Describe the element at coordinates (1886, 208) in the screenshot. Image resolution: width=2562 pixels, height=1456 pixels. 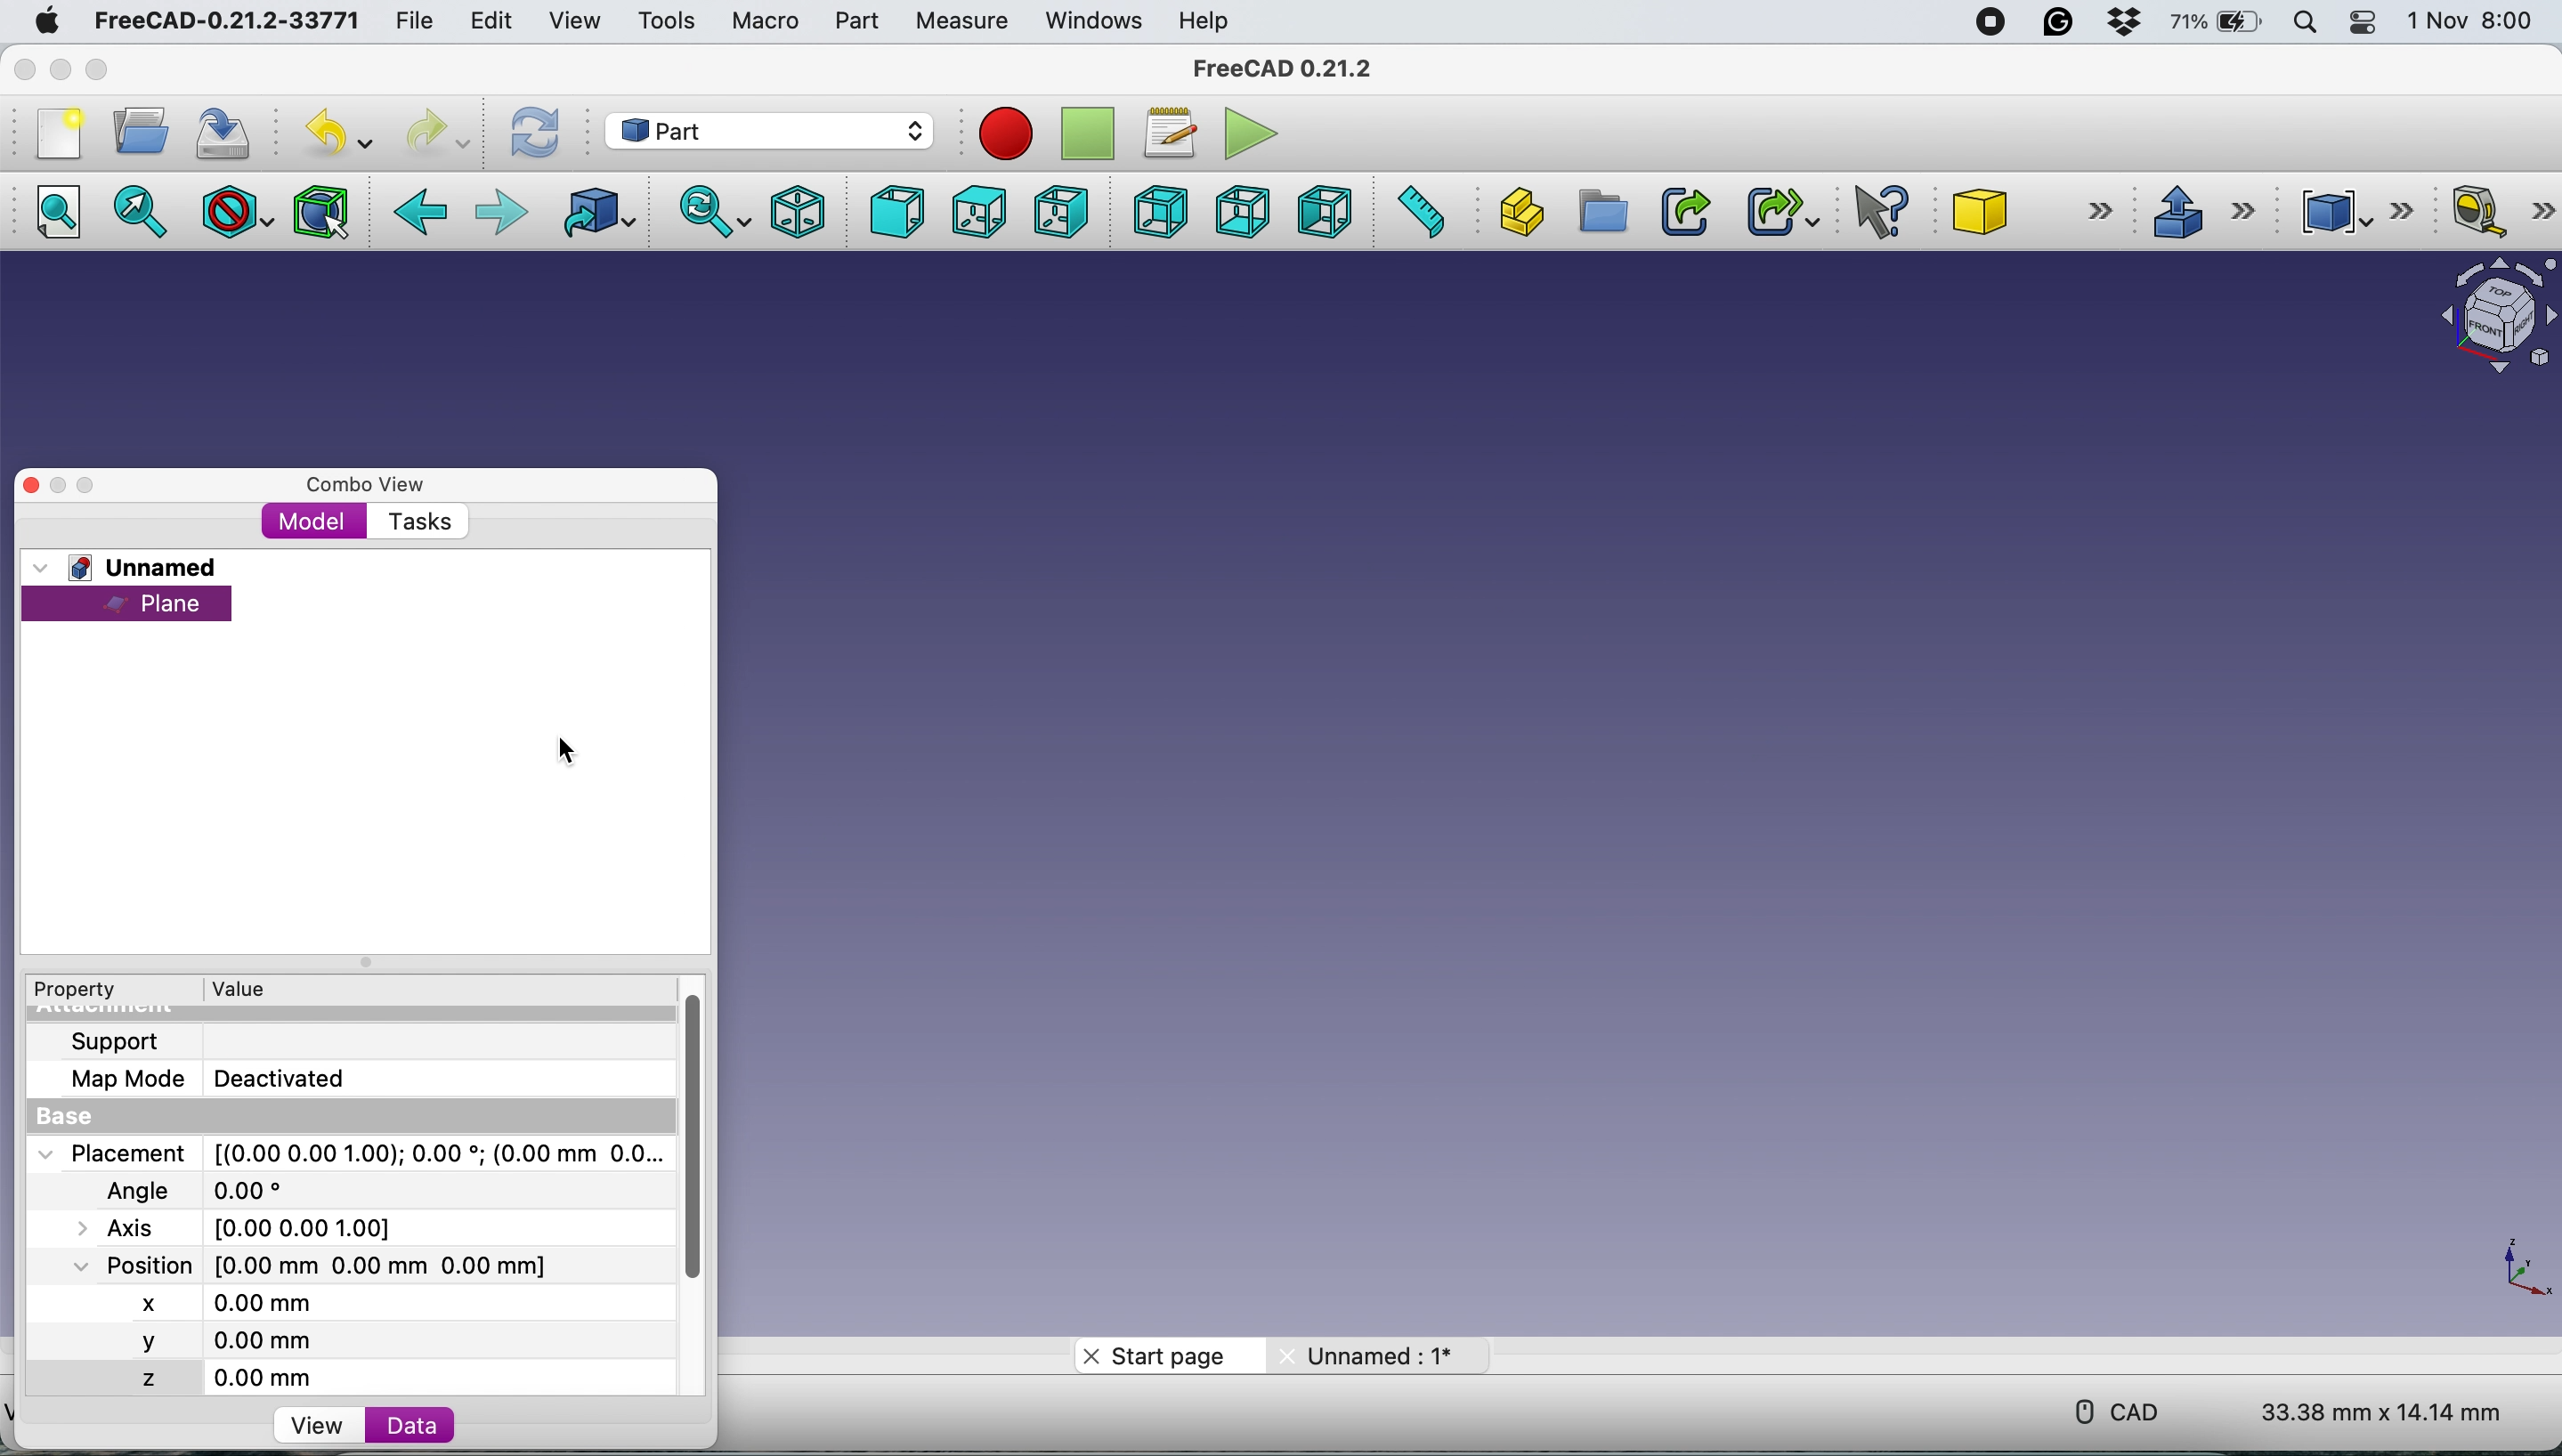
I see `what's this` at that location.